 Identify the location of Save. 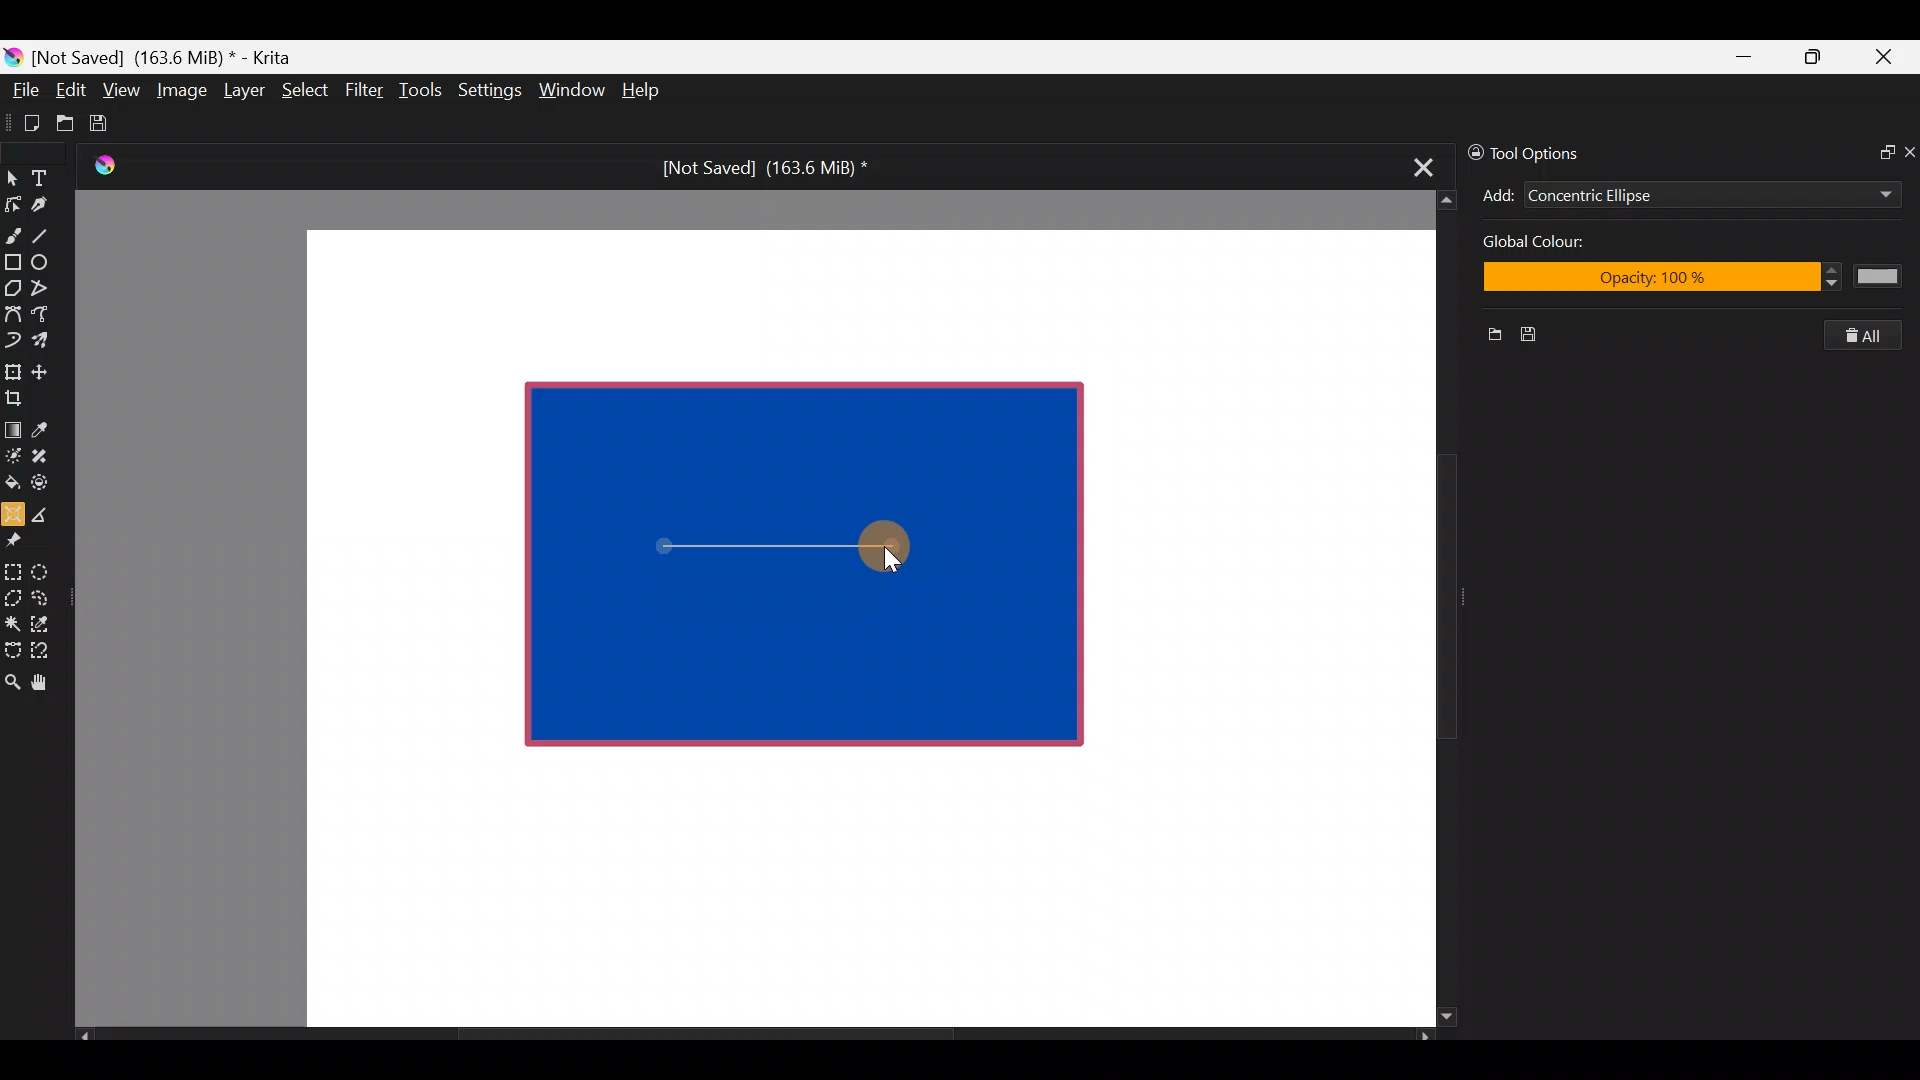
(112, 123).